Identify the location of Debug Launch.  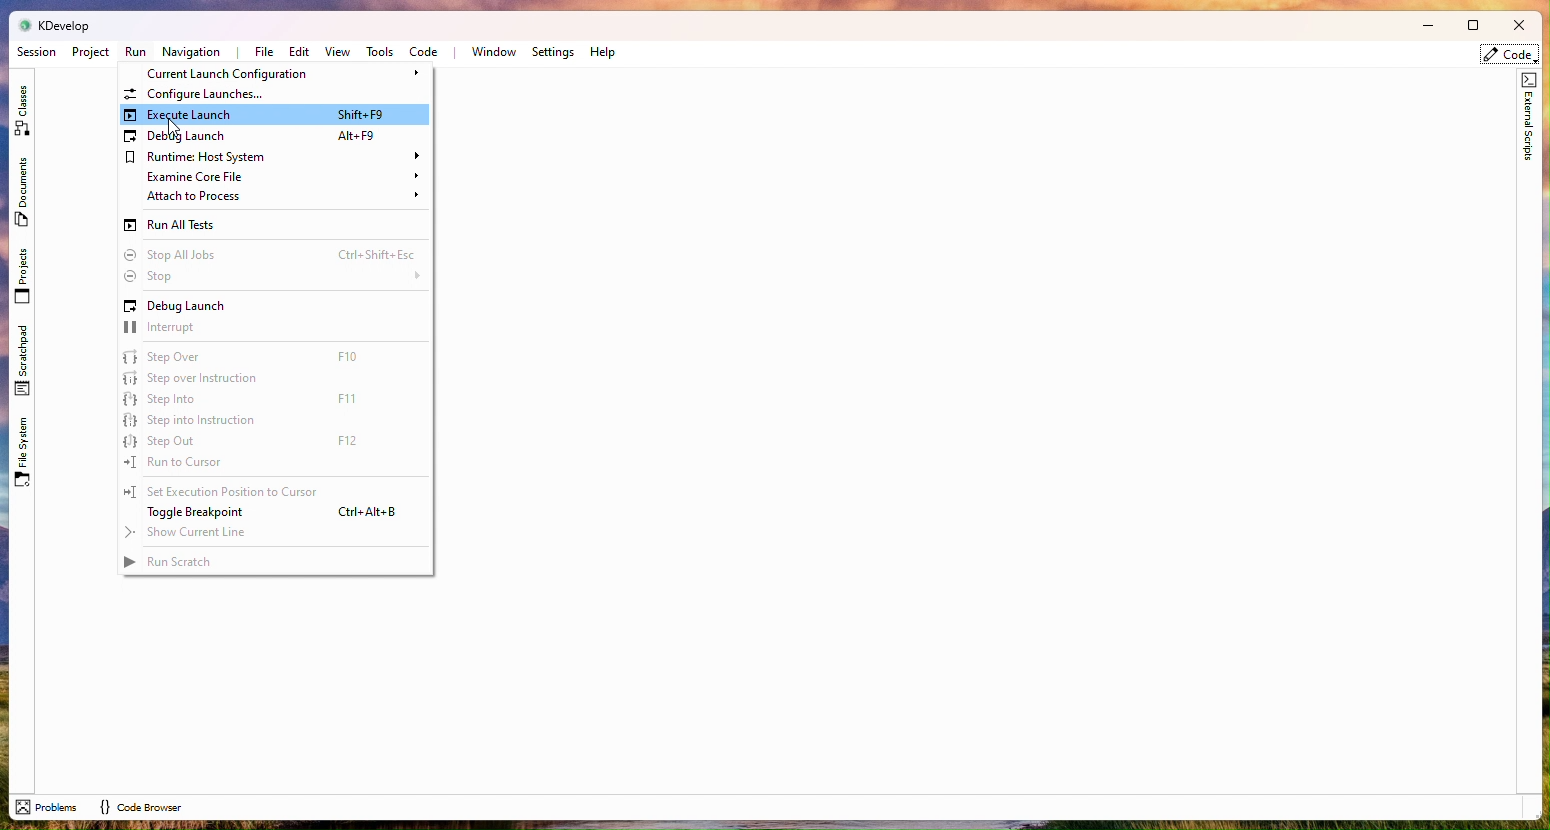
(269, 136).